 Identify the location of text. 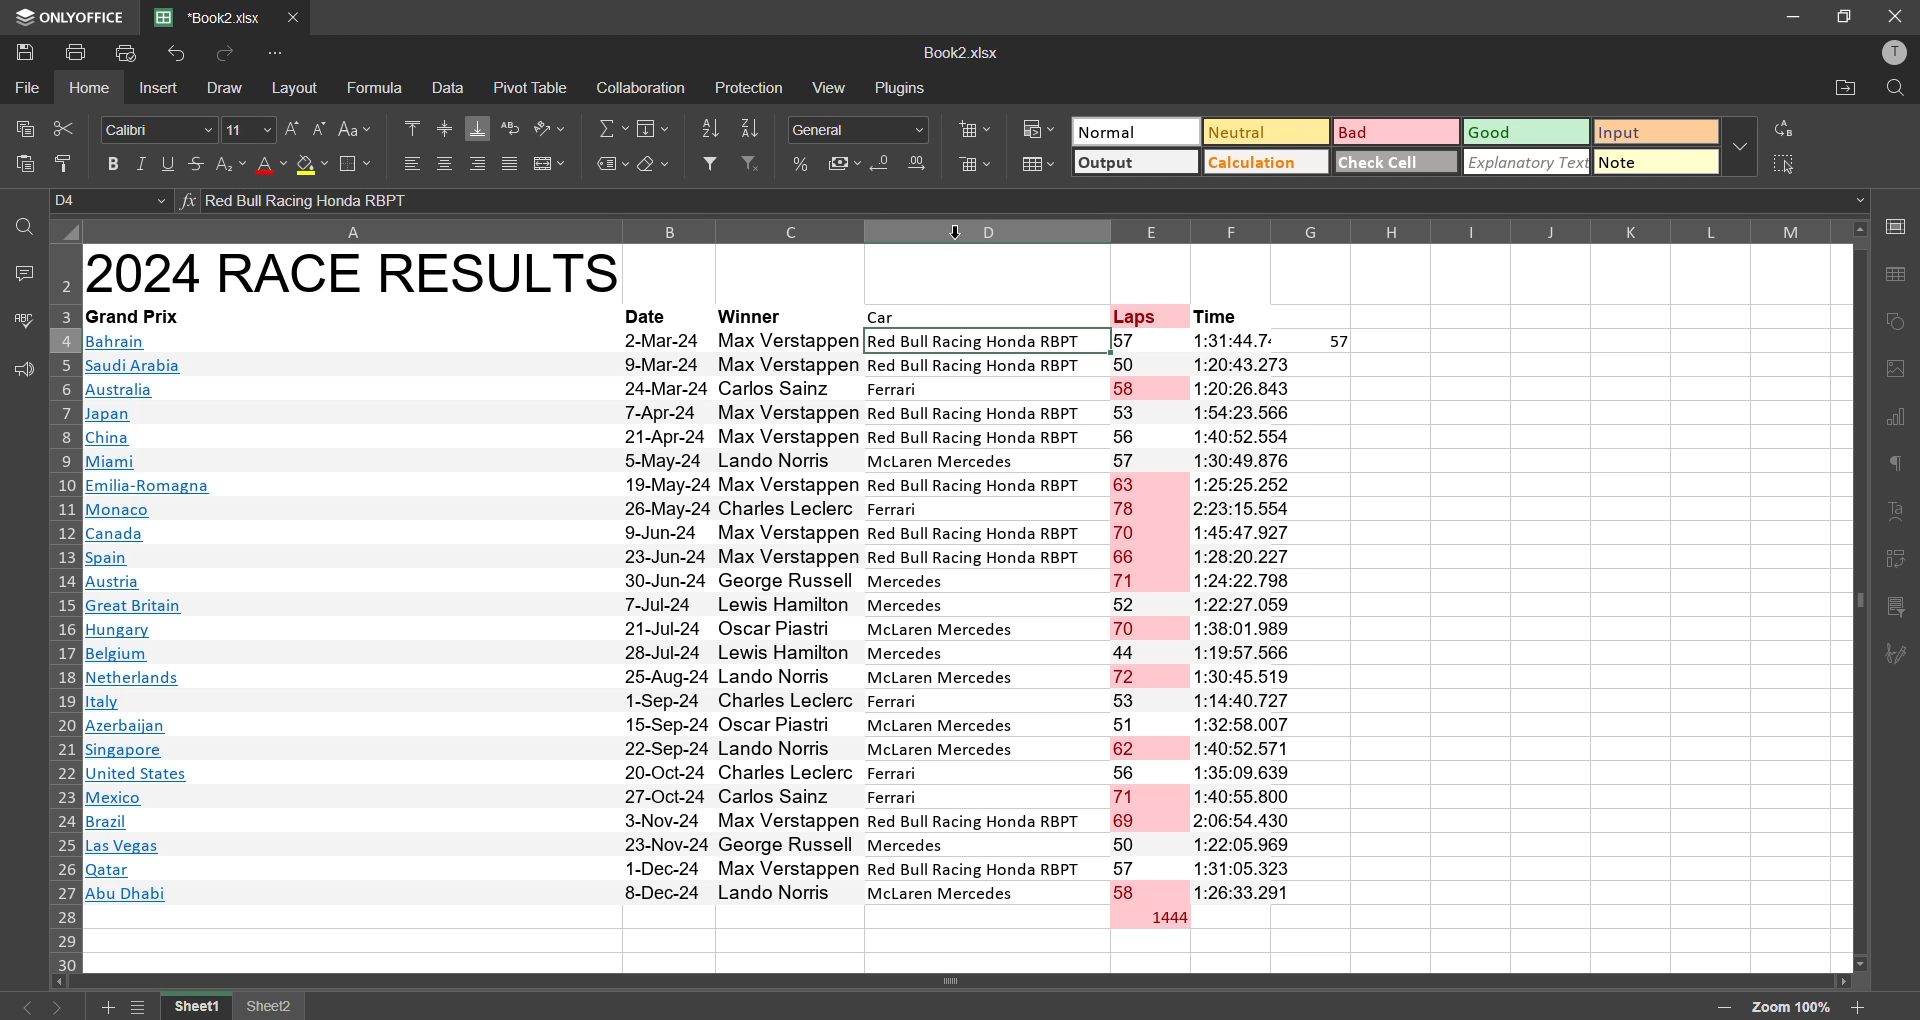
(1898, 513).